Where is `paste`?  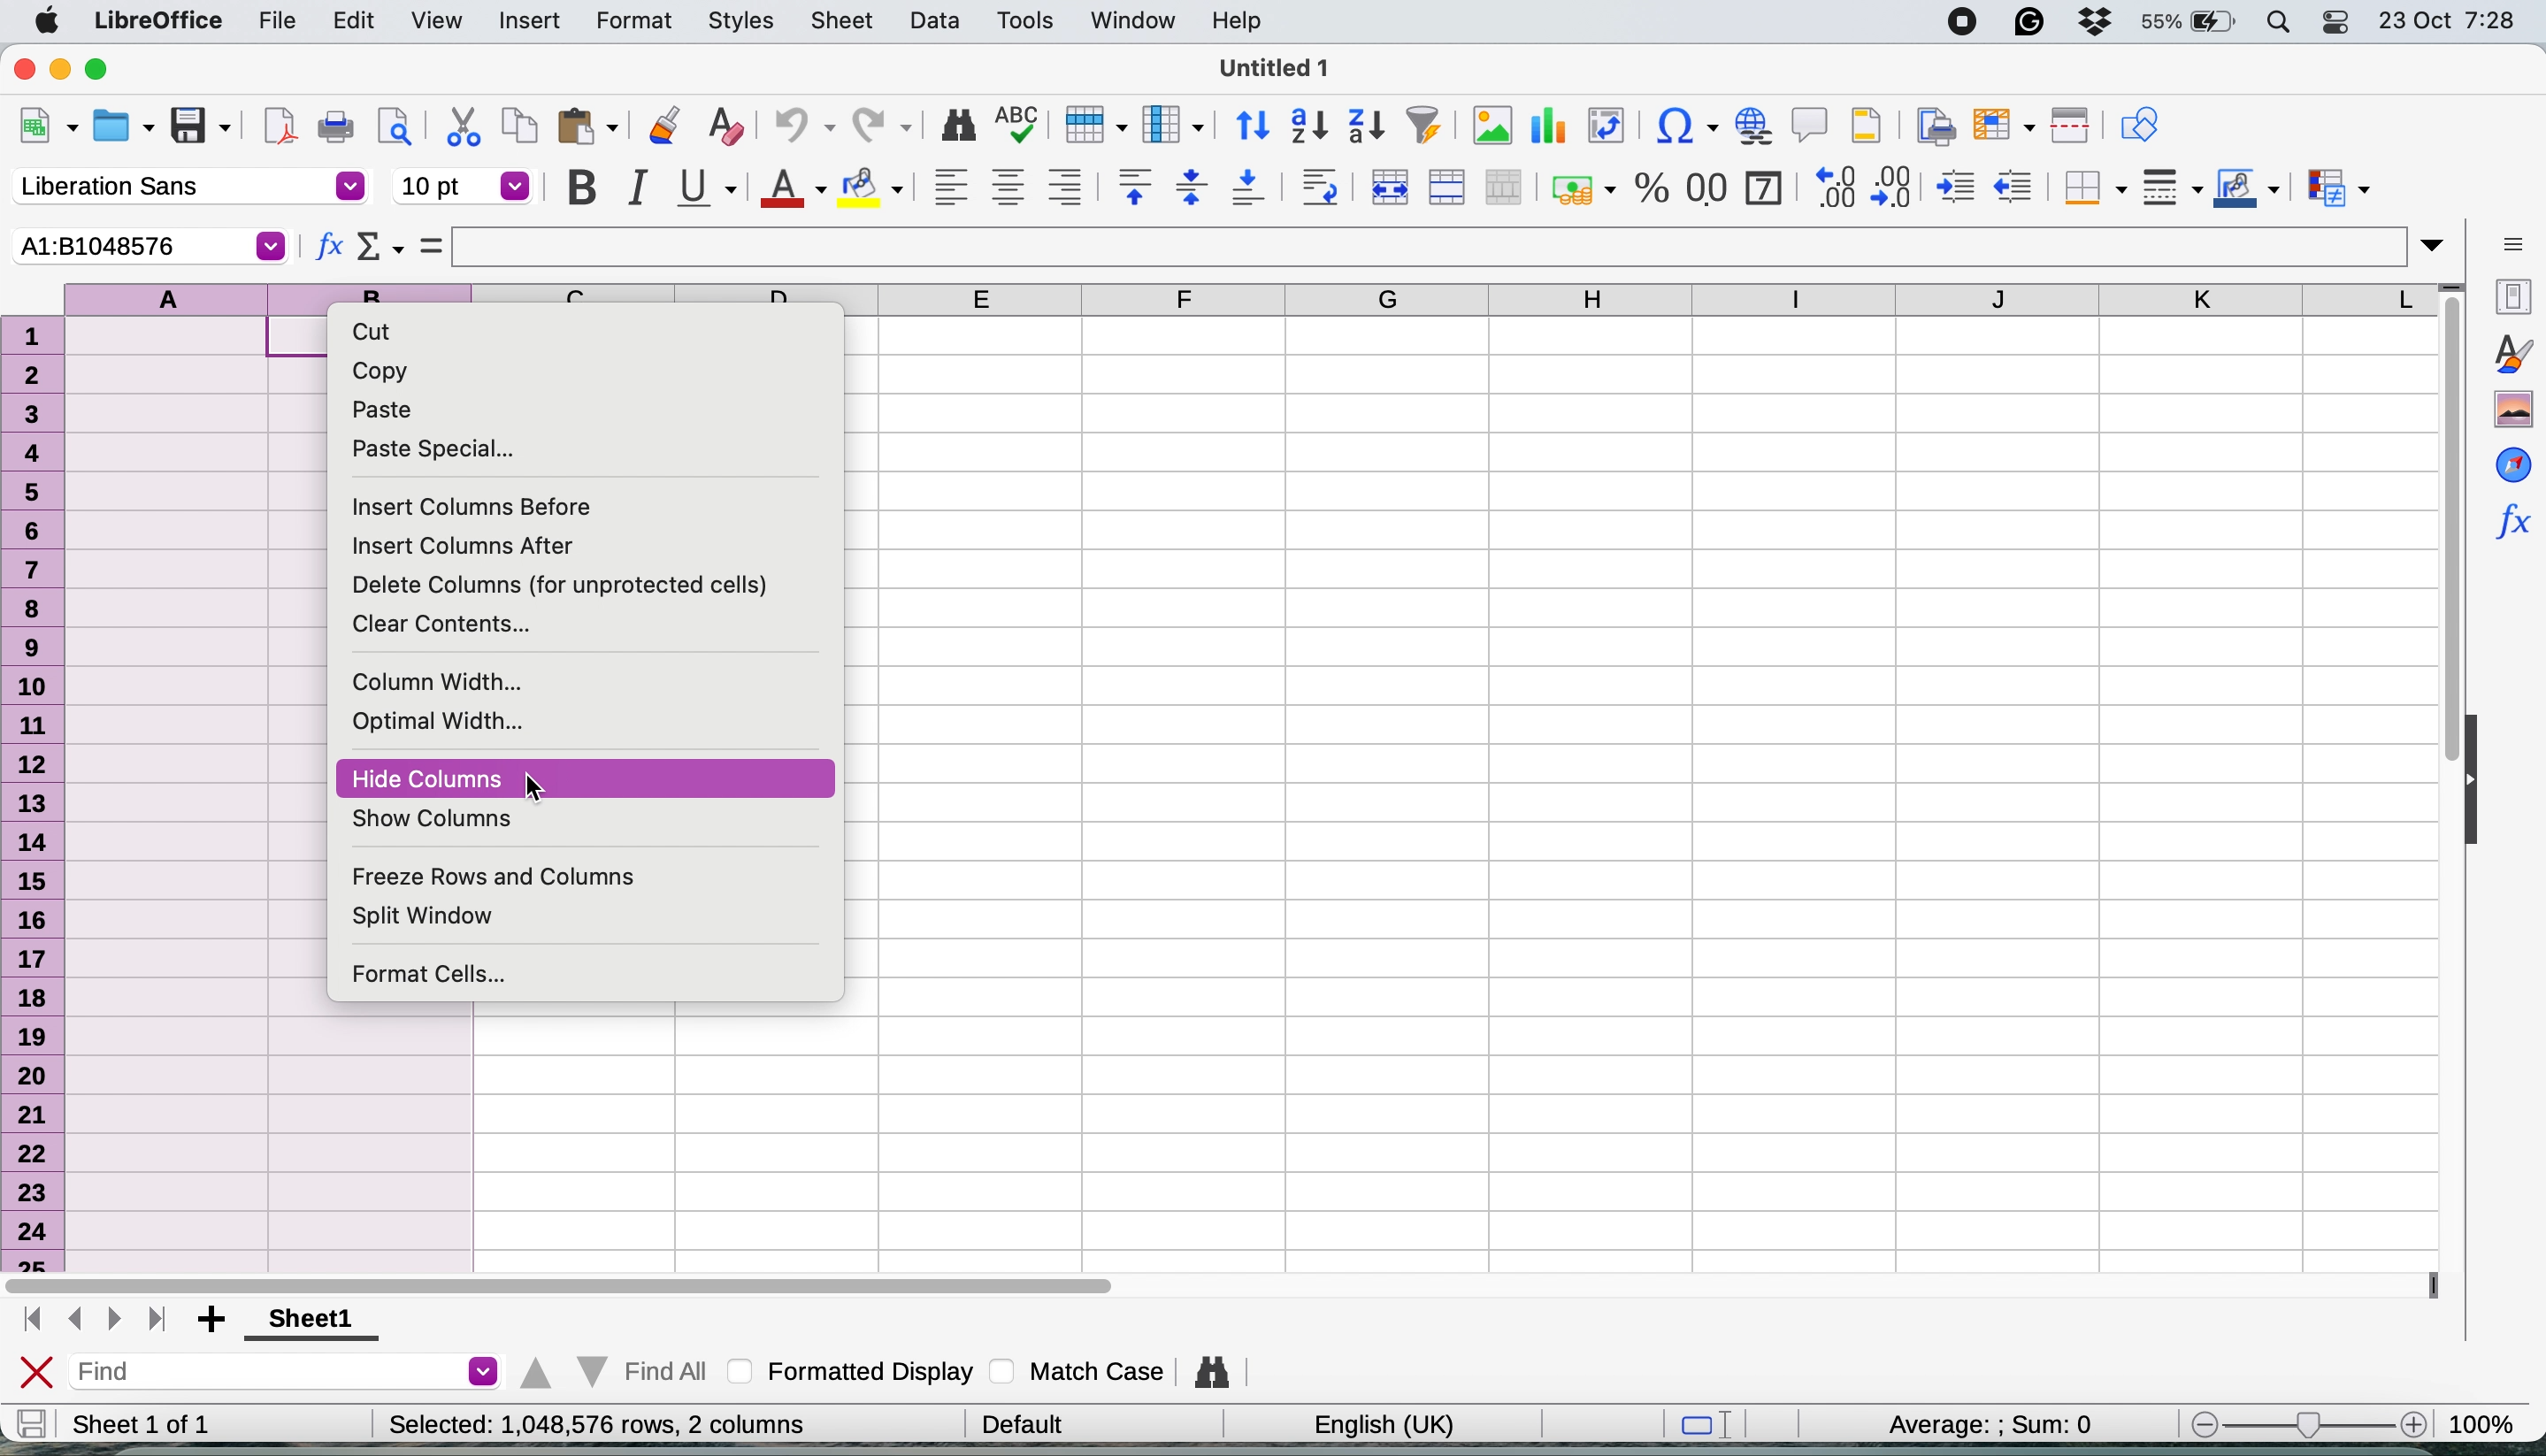 paste is located at coordinates (593, 130).